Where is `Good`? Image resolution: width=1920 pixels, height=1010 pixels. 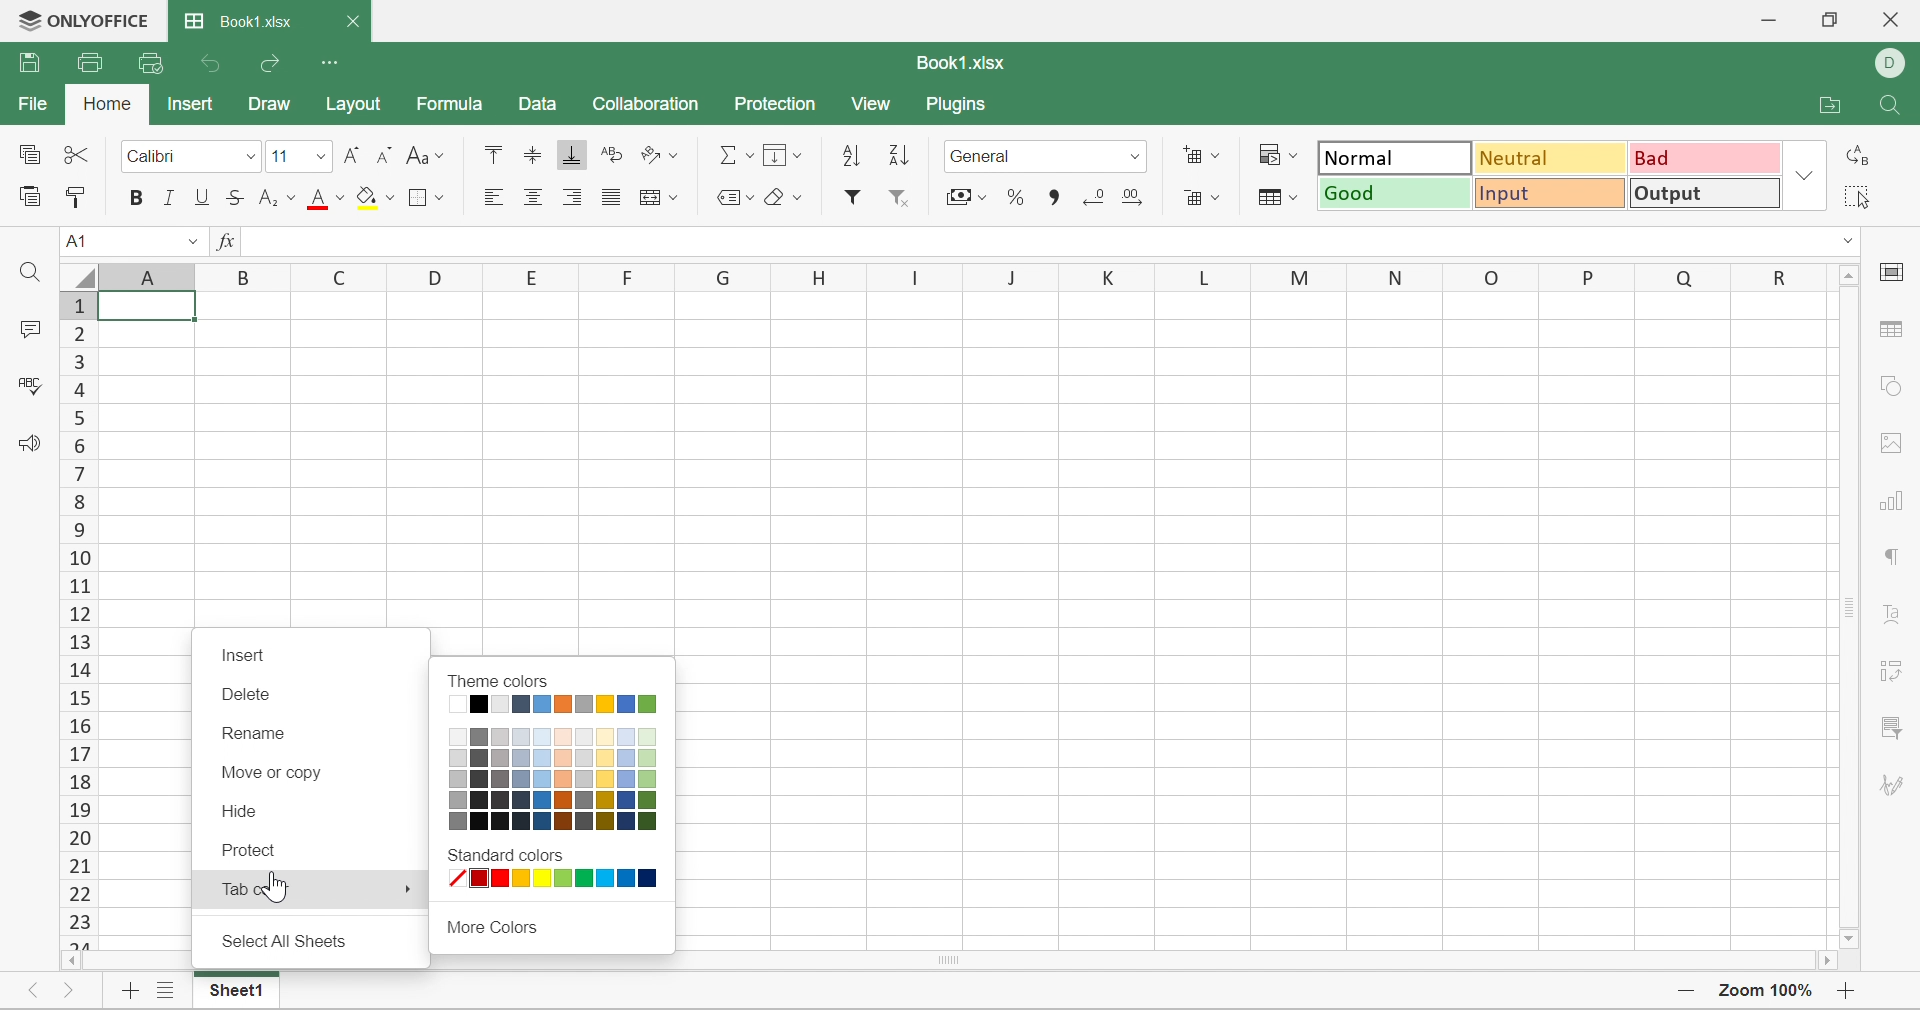
Good is located at coordinates (1395, 193).